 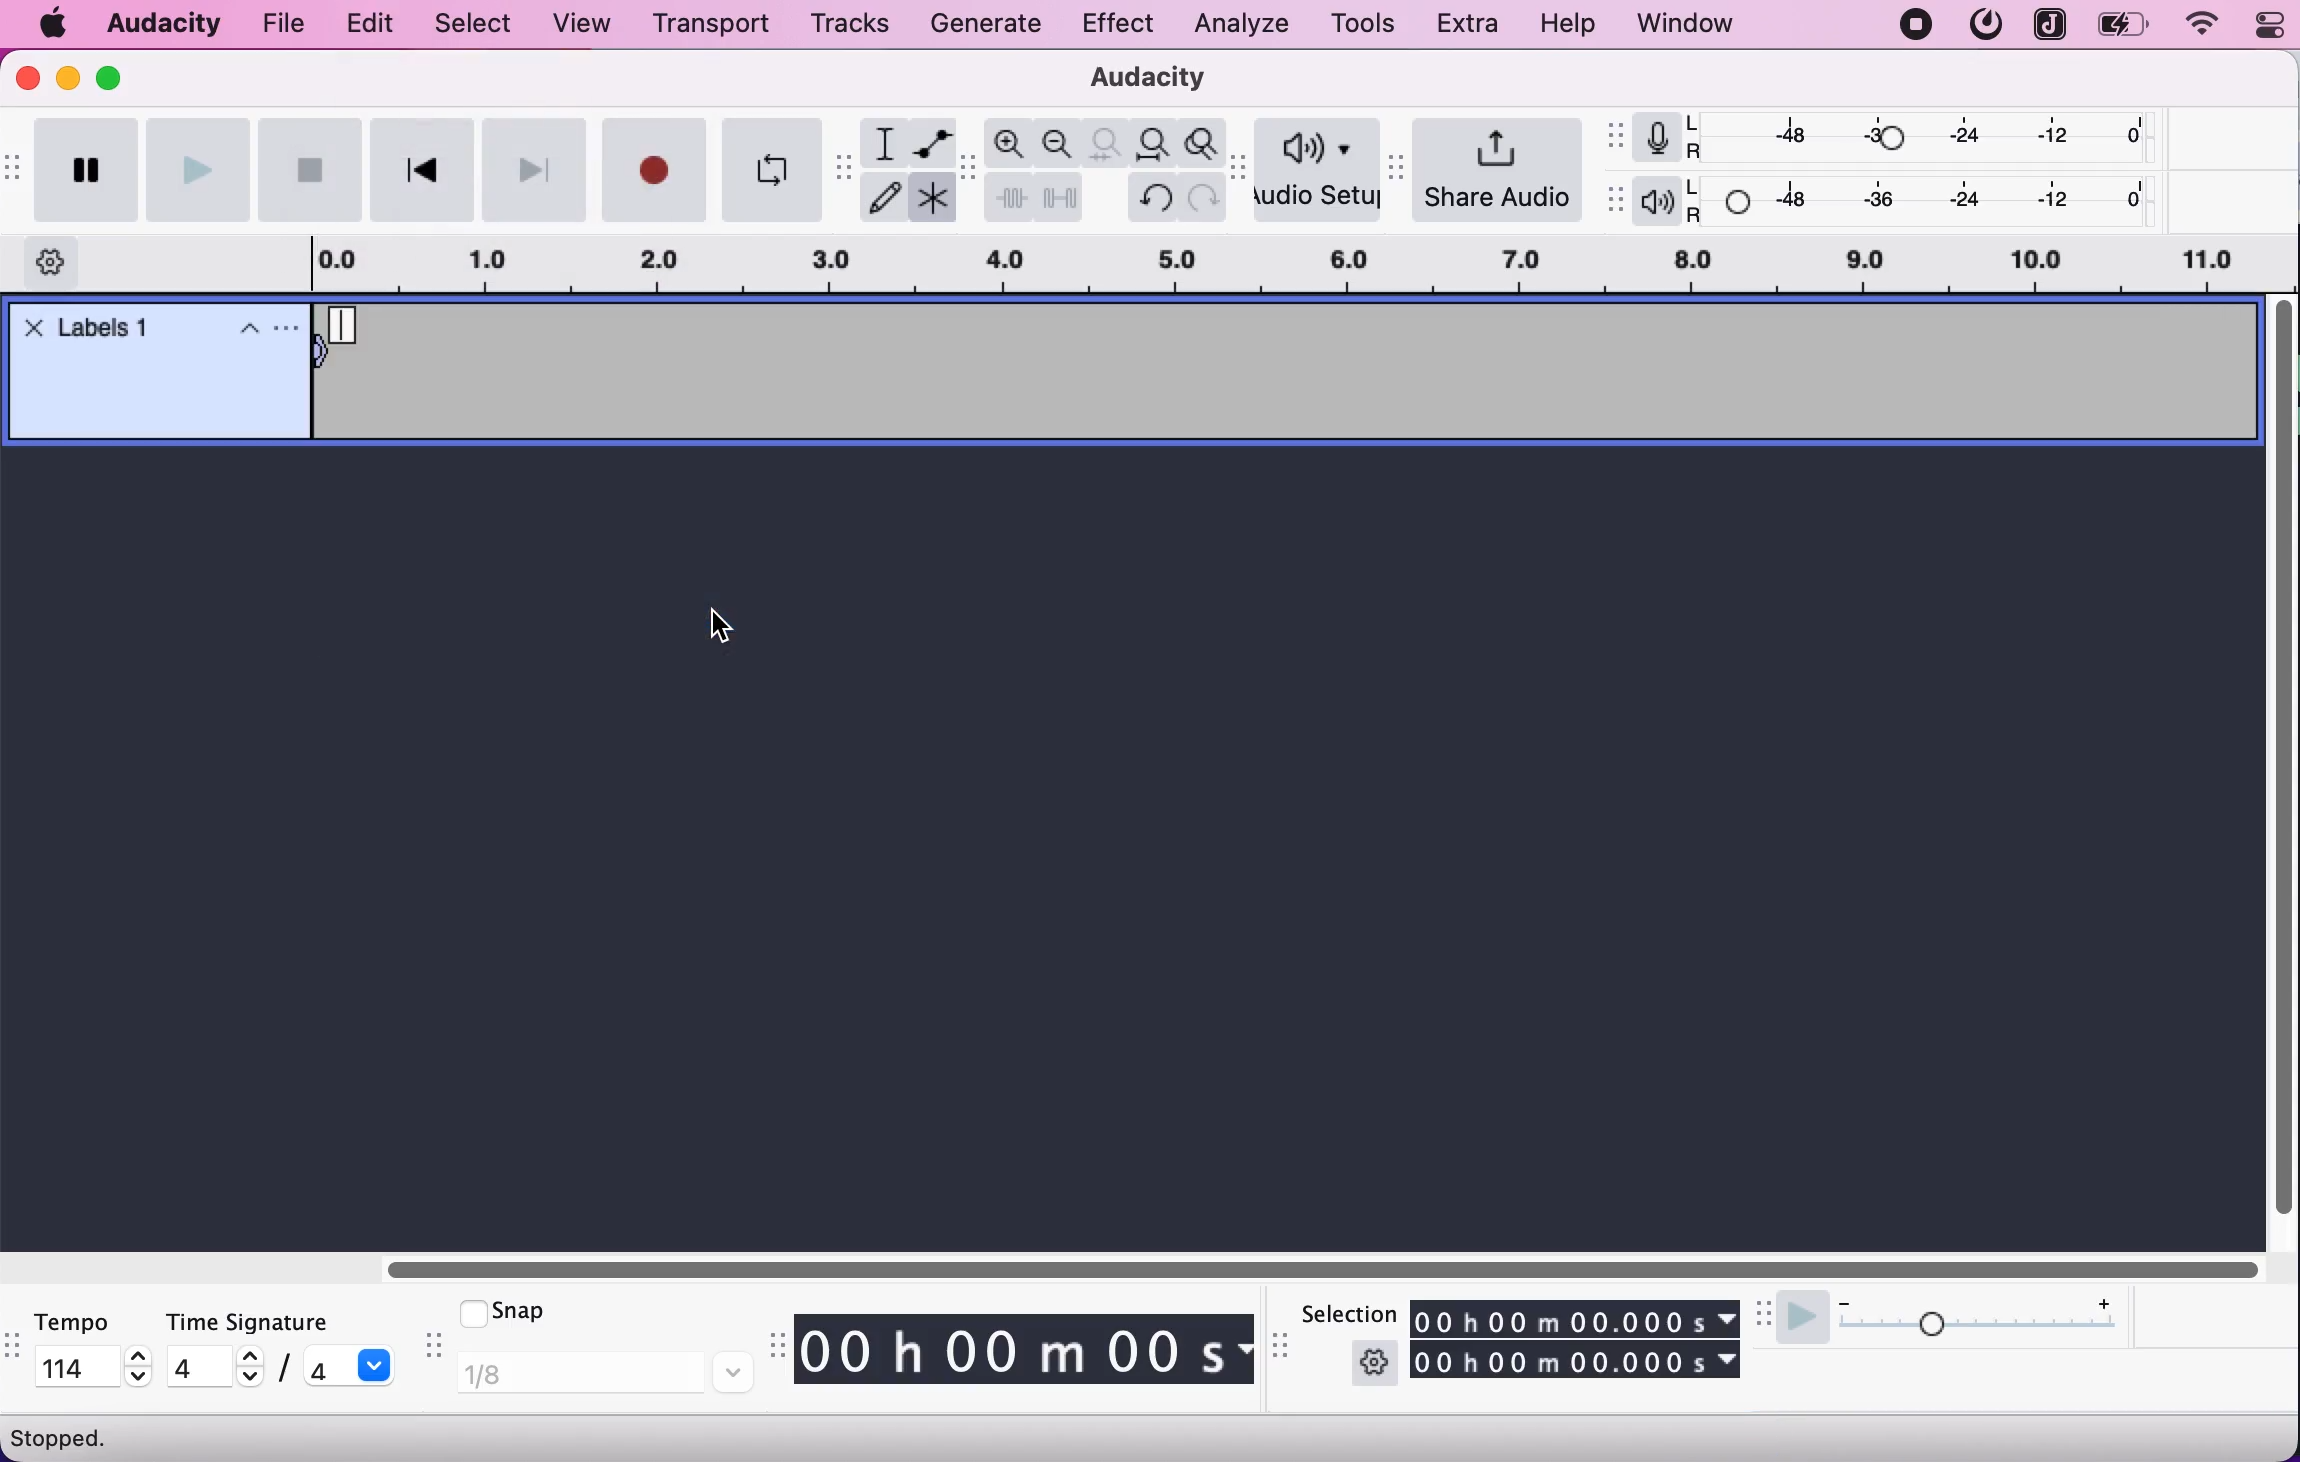 What do you see at coordinates (727, 629) in the screenshot?
I see `cursor` at bounding box center [727, 629].